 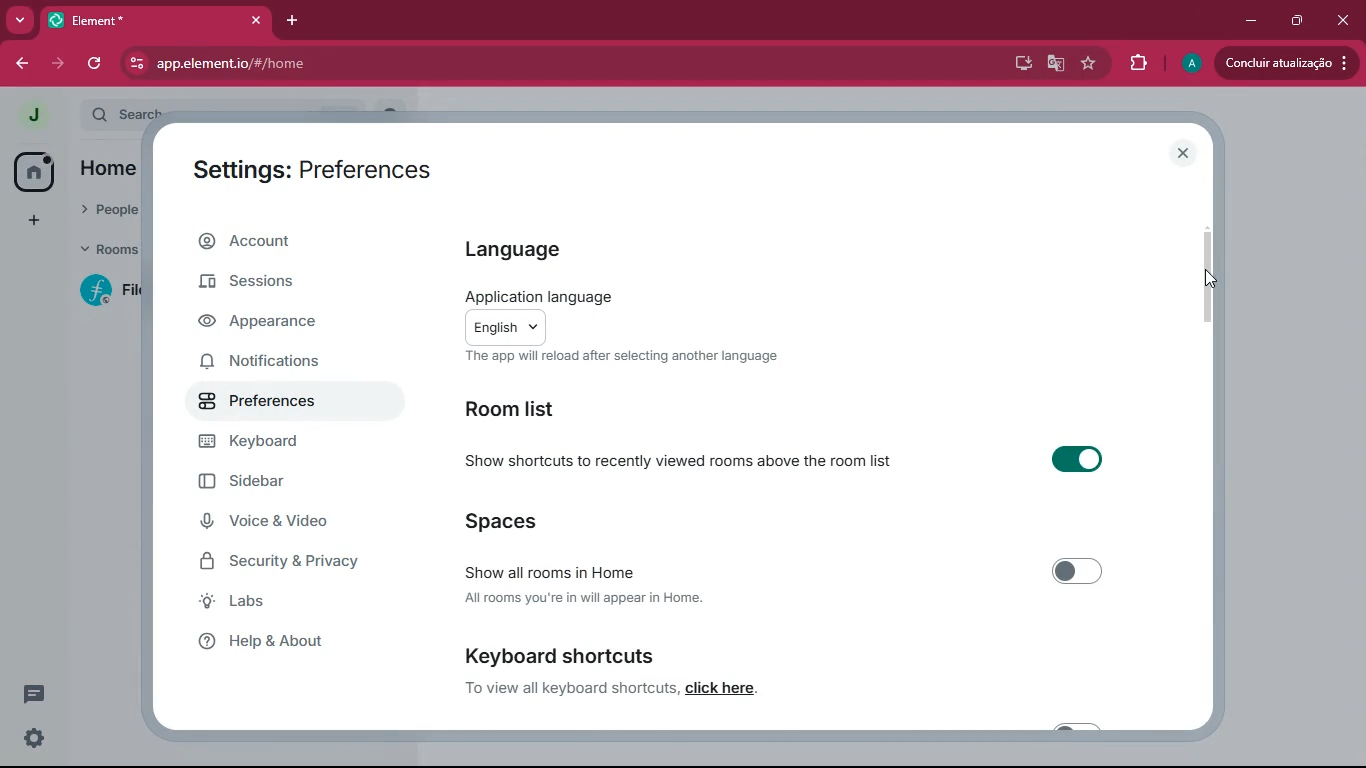 I want to click on settings , so click(x=34, y=741).